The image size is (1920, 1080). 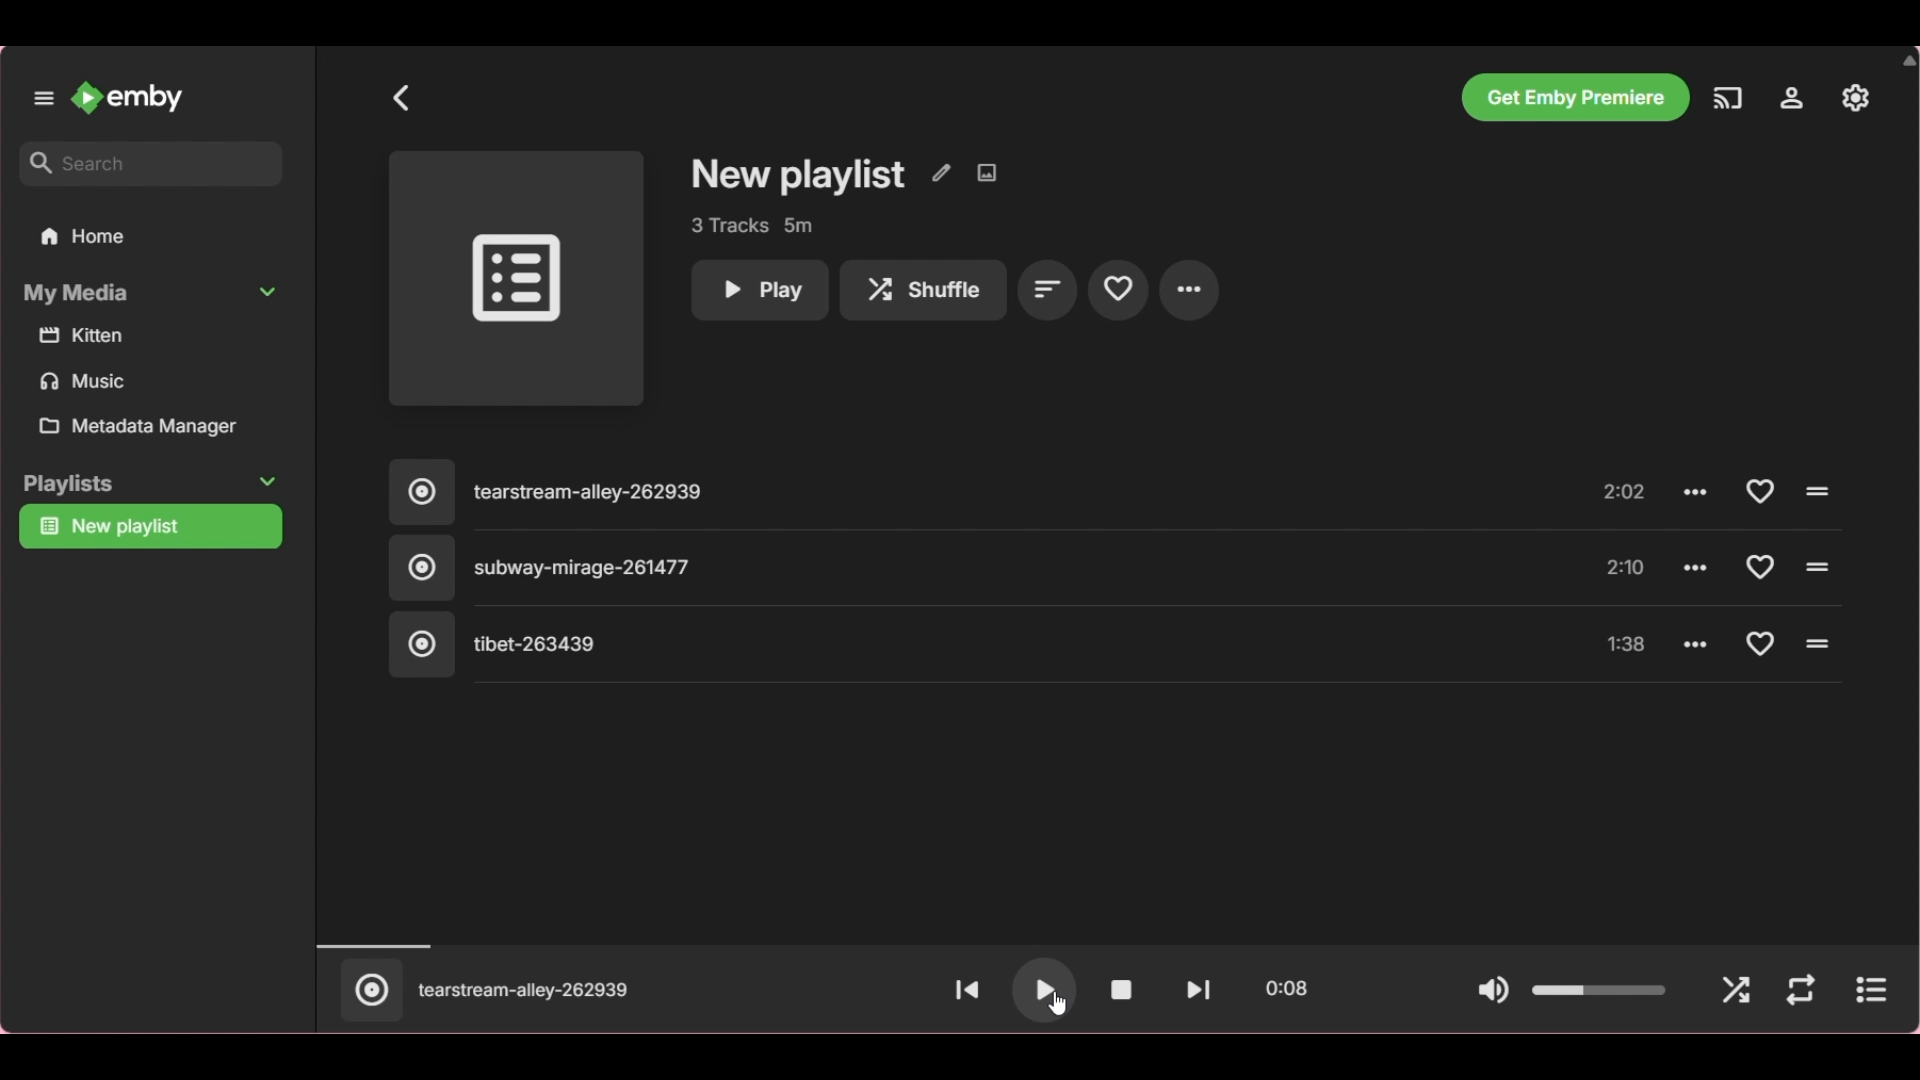 What do you see at coordinates (1118, 288) in the screenshot?
I see `Add to favourite ` at bounding box center [1118, 288].